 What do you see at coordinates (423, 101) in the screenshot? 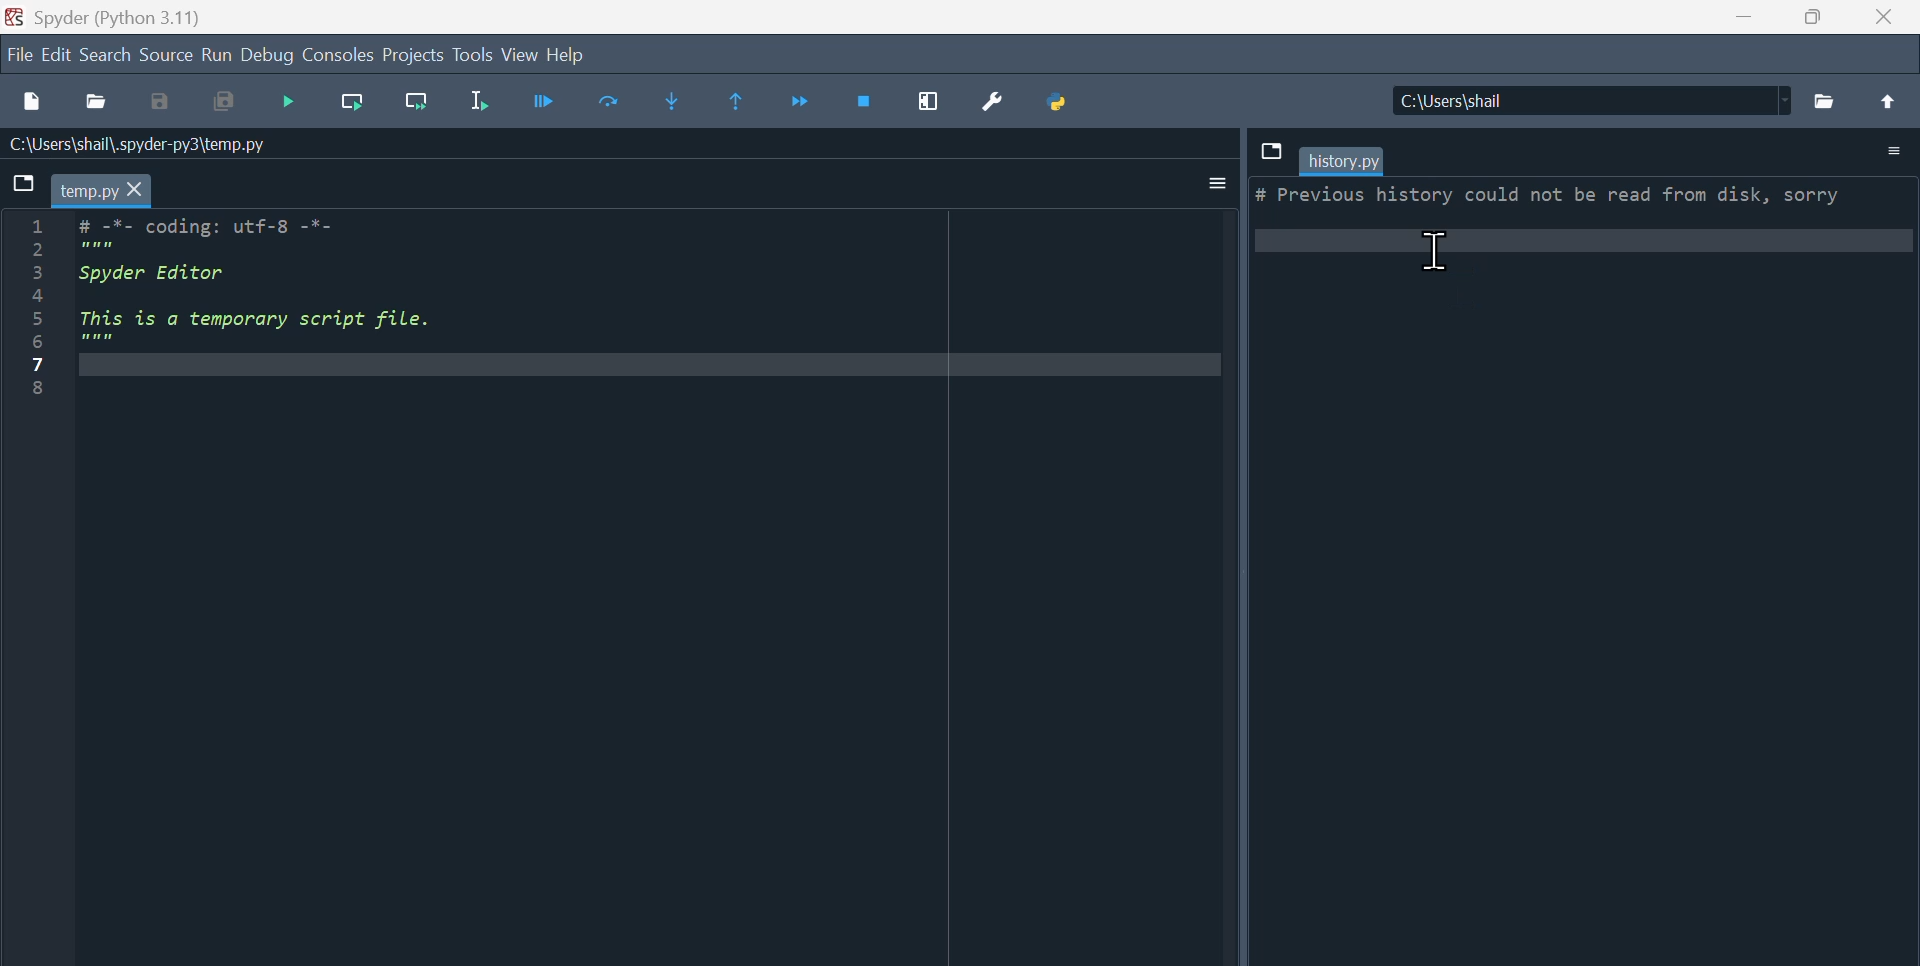
I see `Run current sale and go to the next one` at bounding box center [423, 101].